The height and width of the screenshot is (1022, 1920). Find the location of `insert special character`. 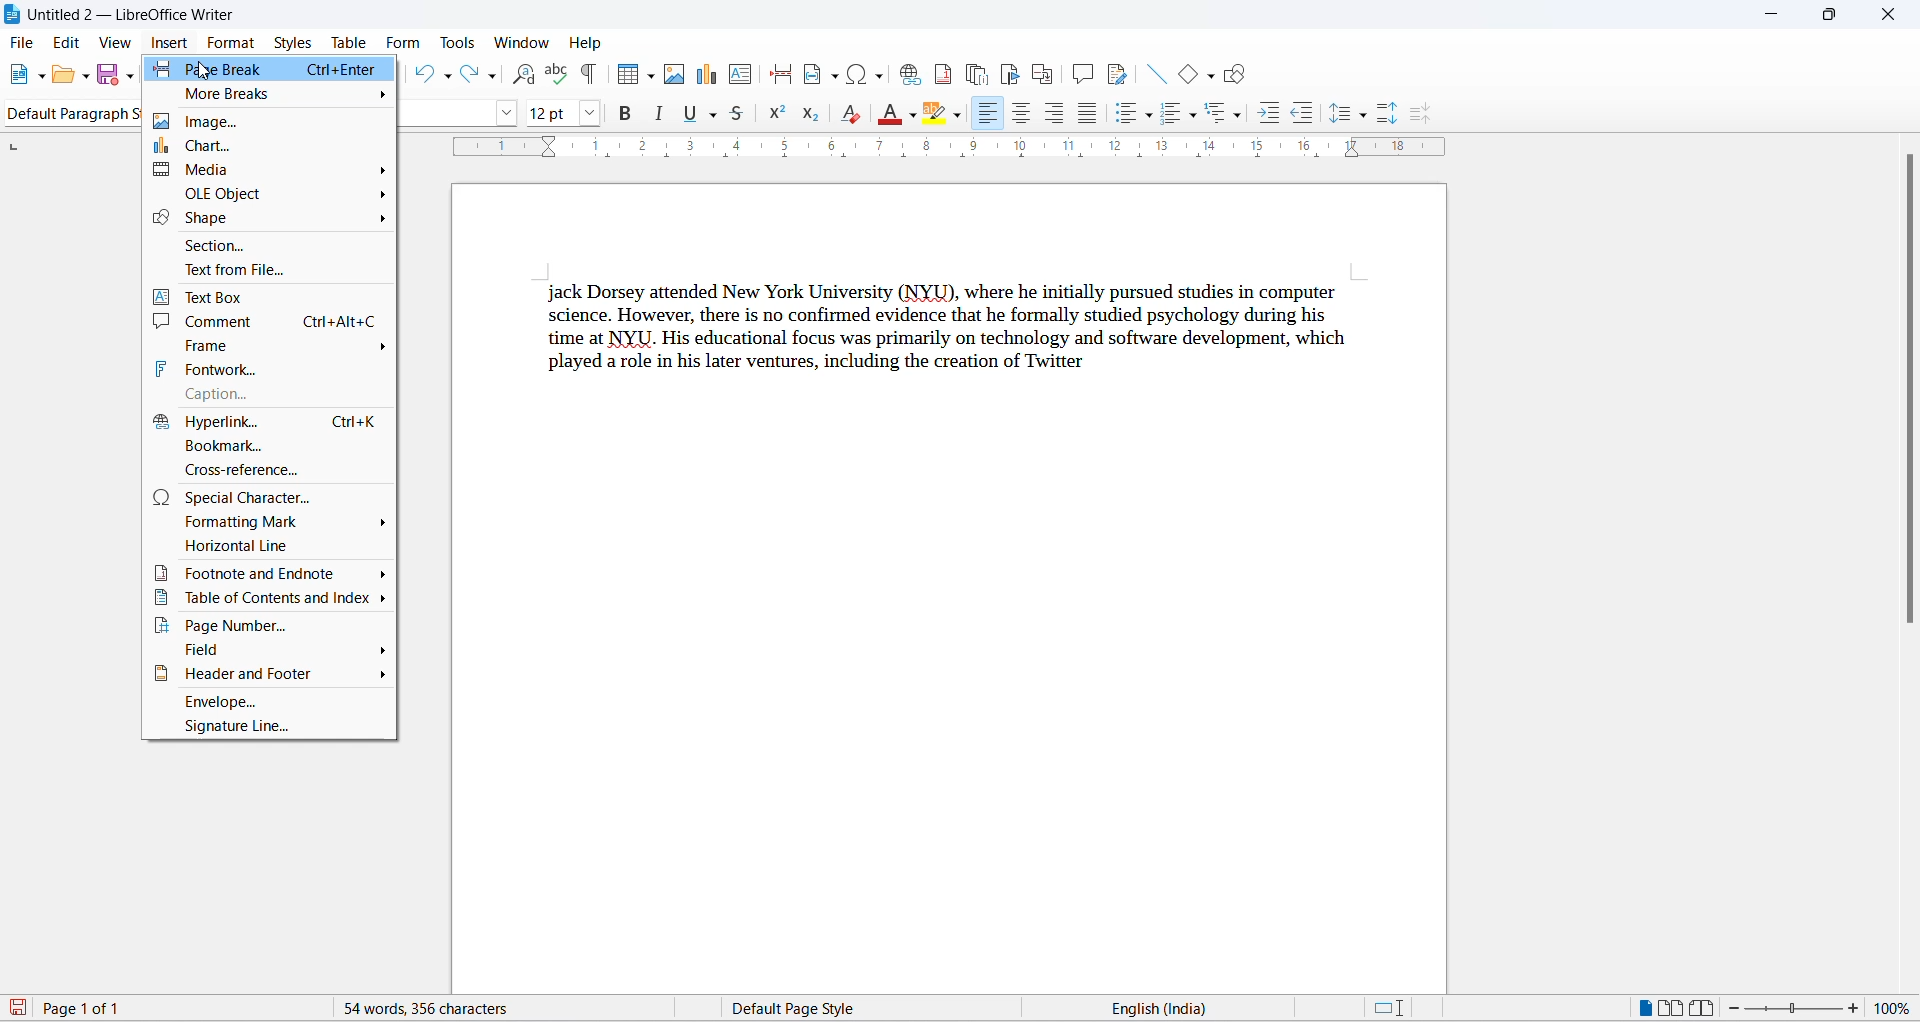

insert special character is located at coordinates (852, 74).